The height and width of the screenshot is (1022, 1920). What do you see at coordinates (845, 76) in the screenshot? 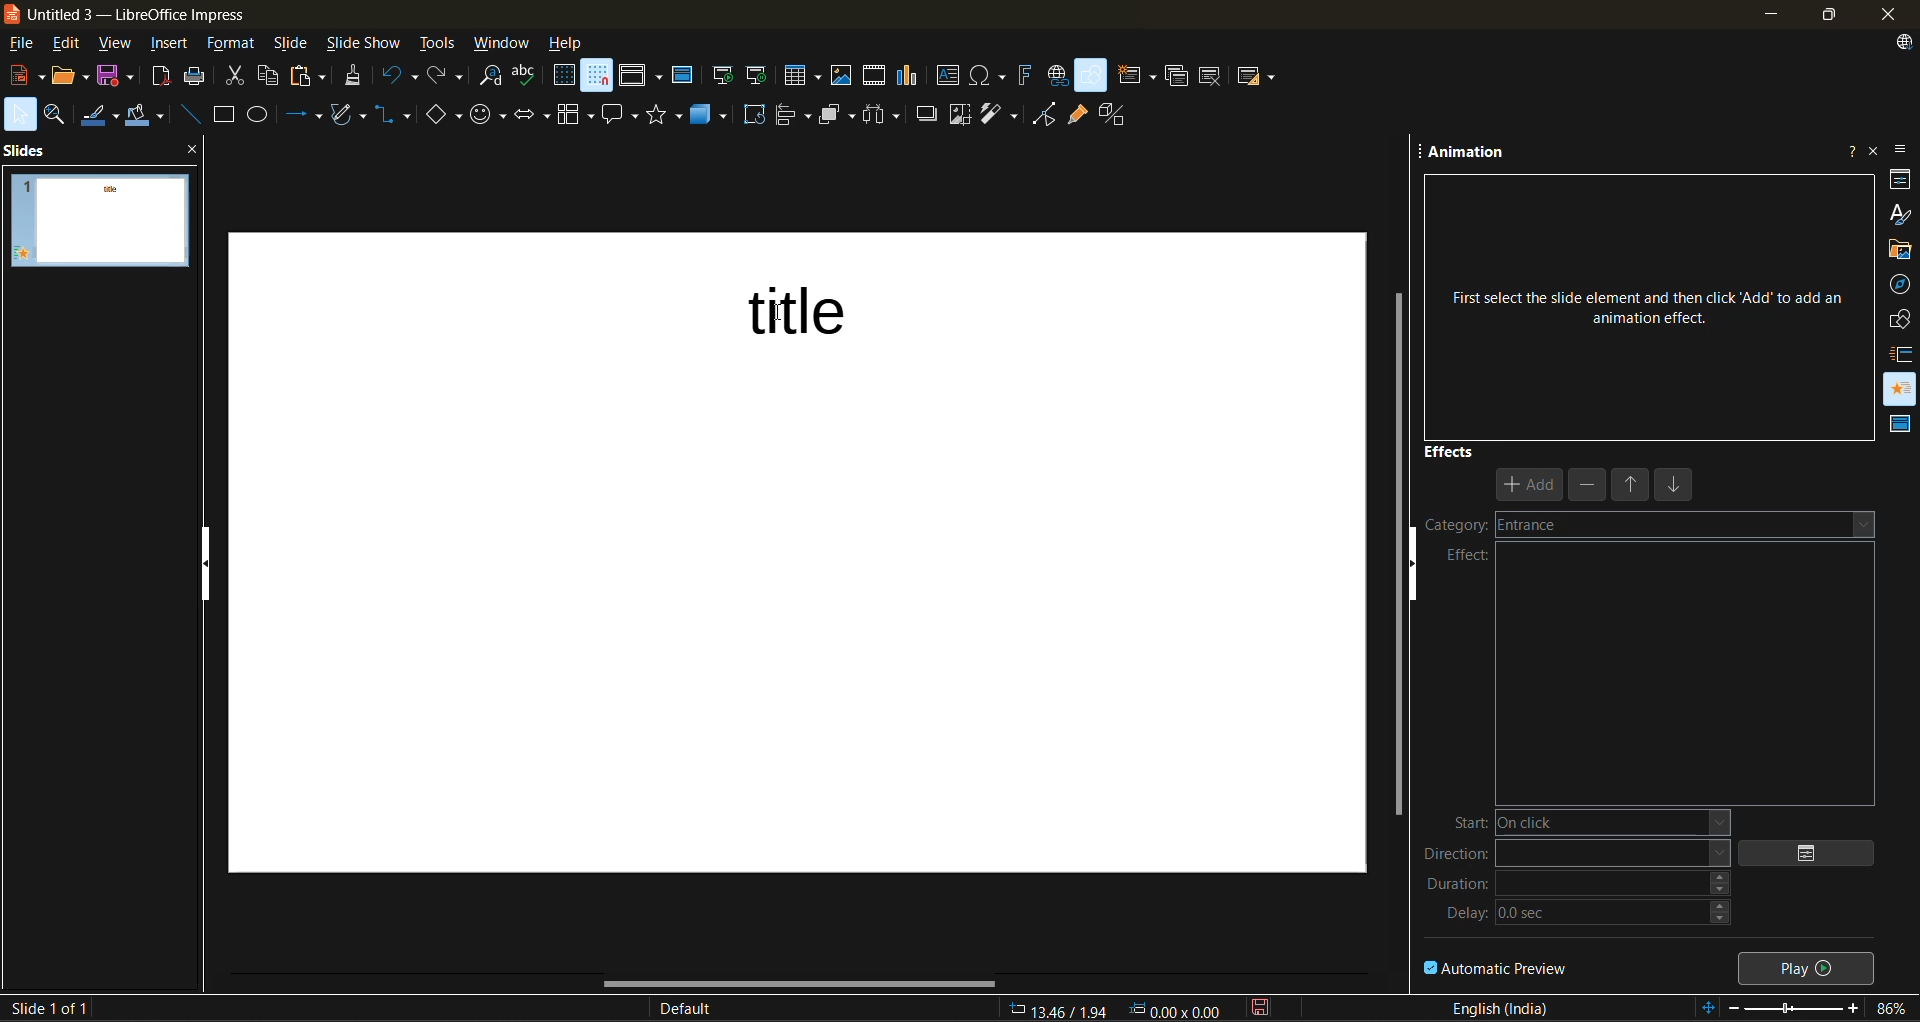
I see `insert image` at bounding box center [845, 76].